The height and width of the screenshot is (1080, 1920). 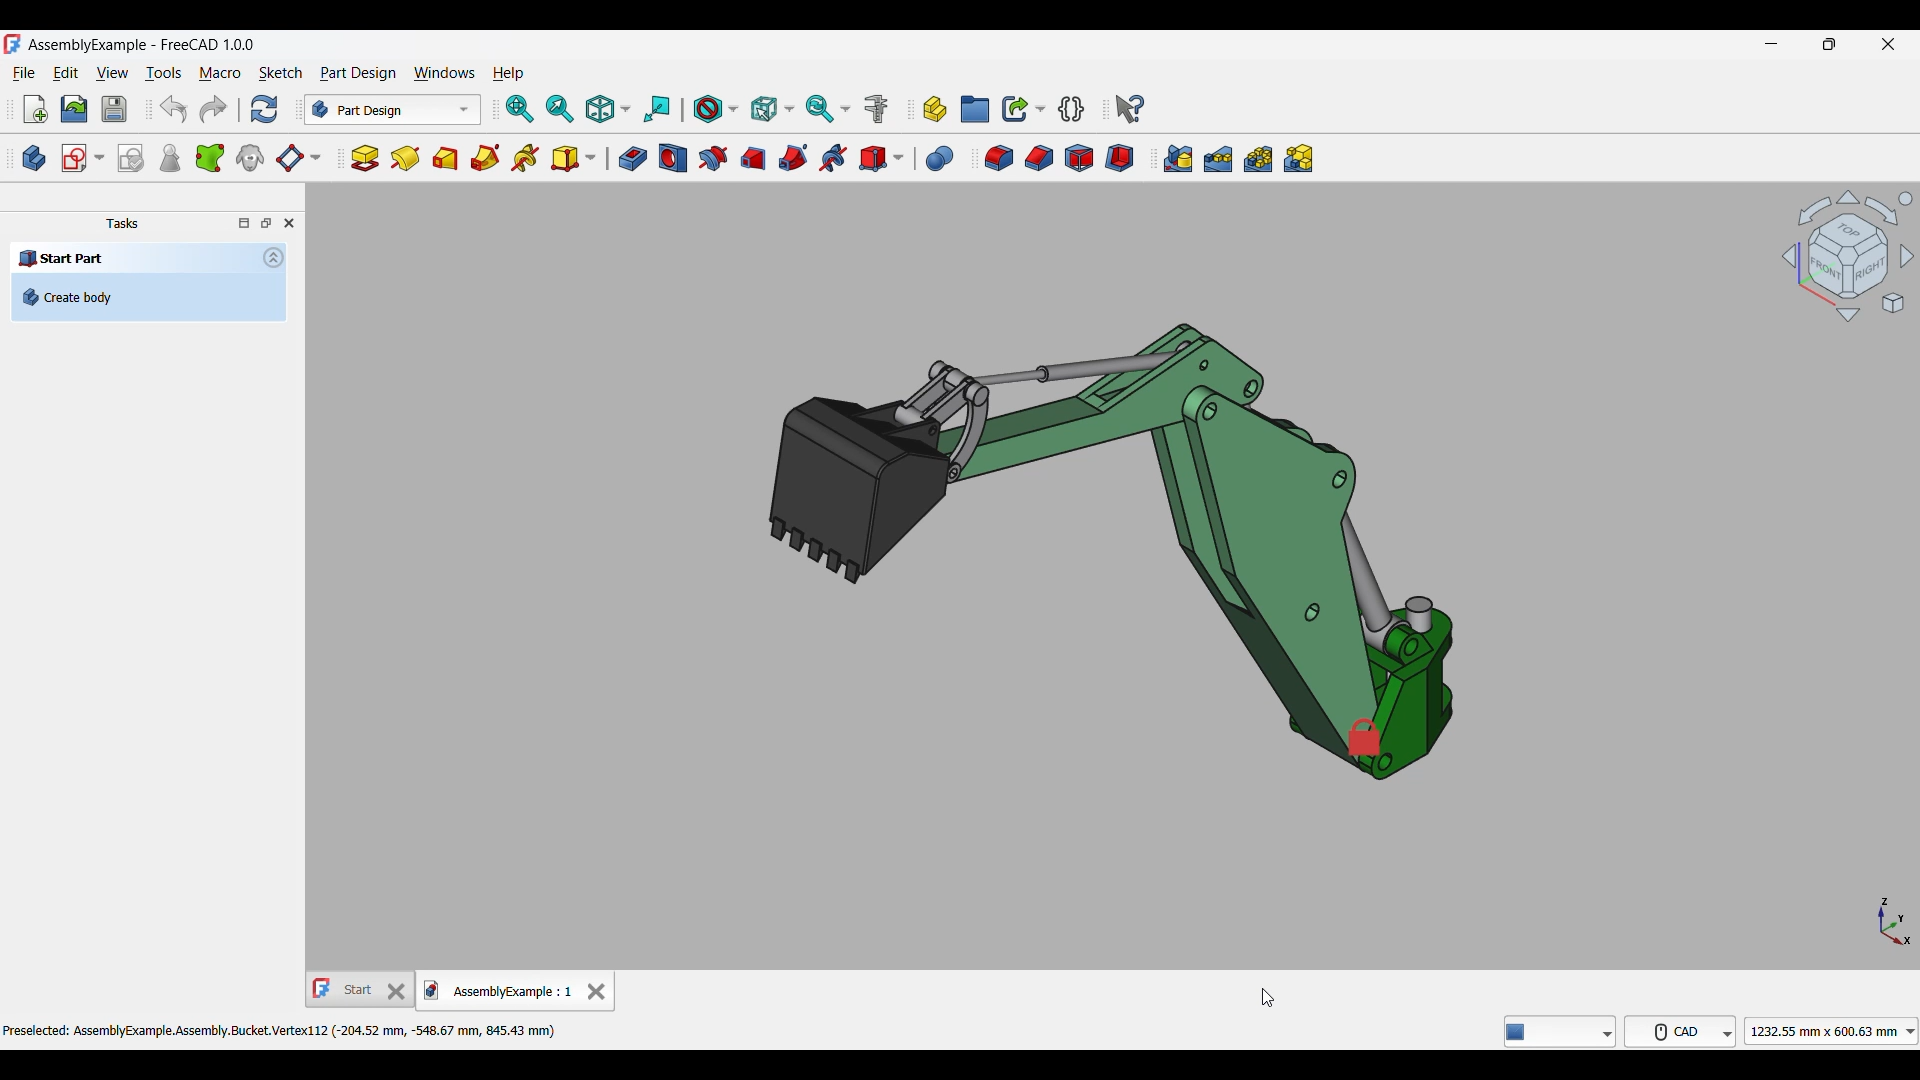 What do you see at coordinates (1258, 158) in the screenshot?
I see `Polar pattern` at bounding box center [1258, 158].